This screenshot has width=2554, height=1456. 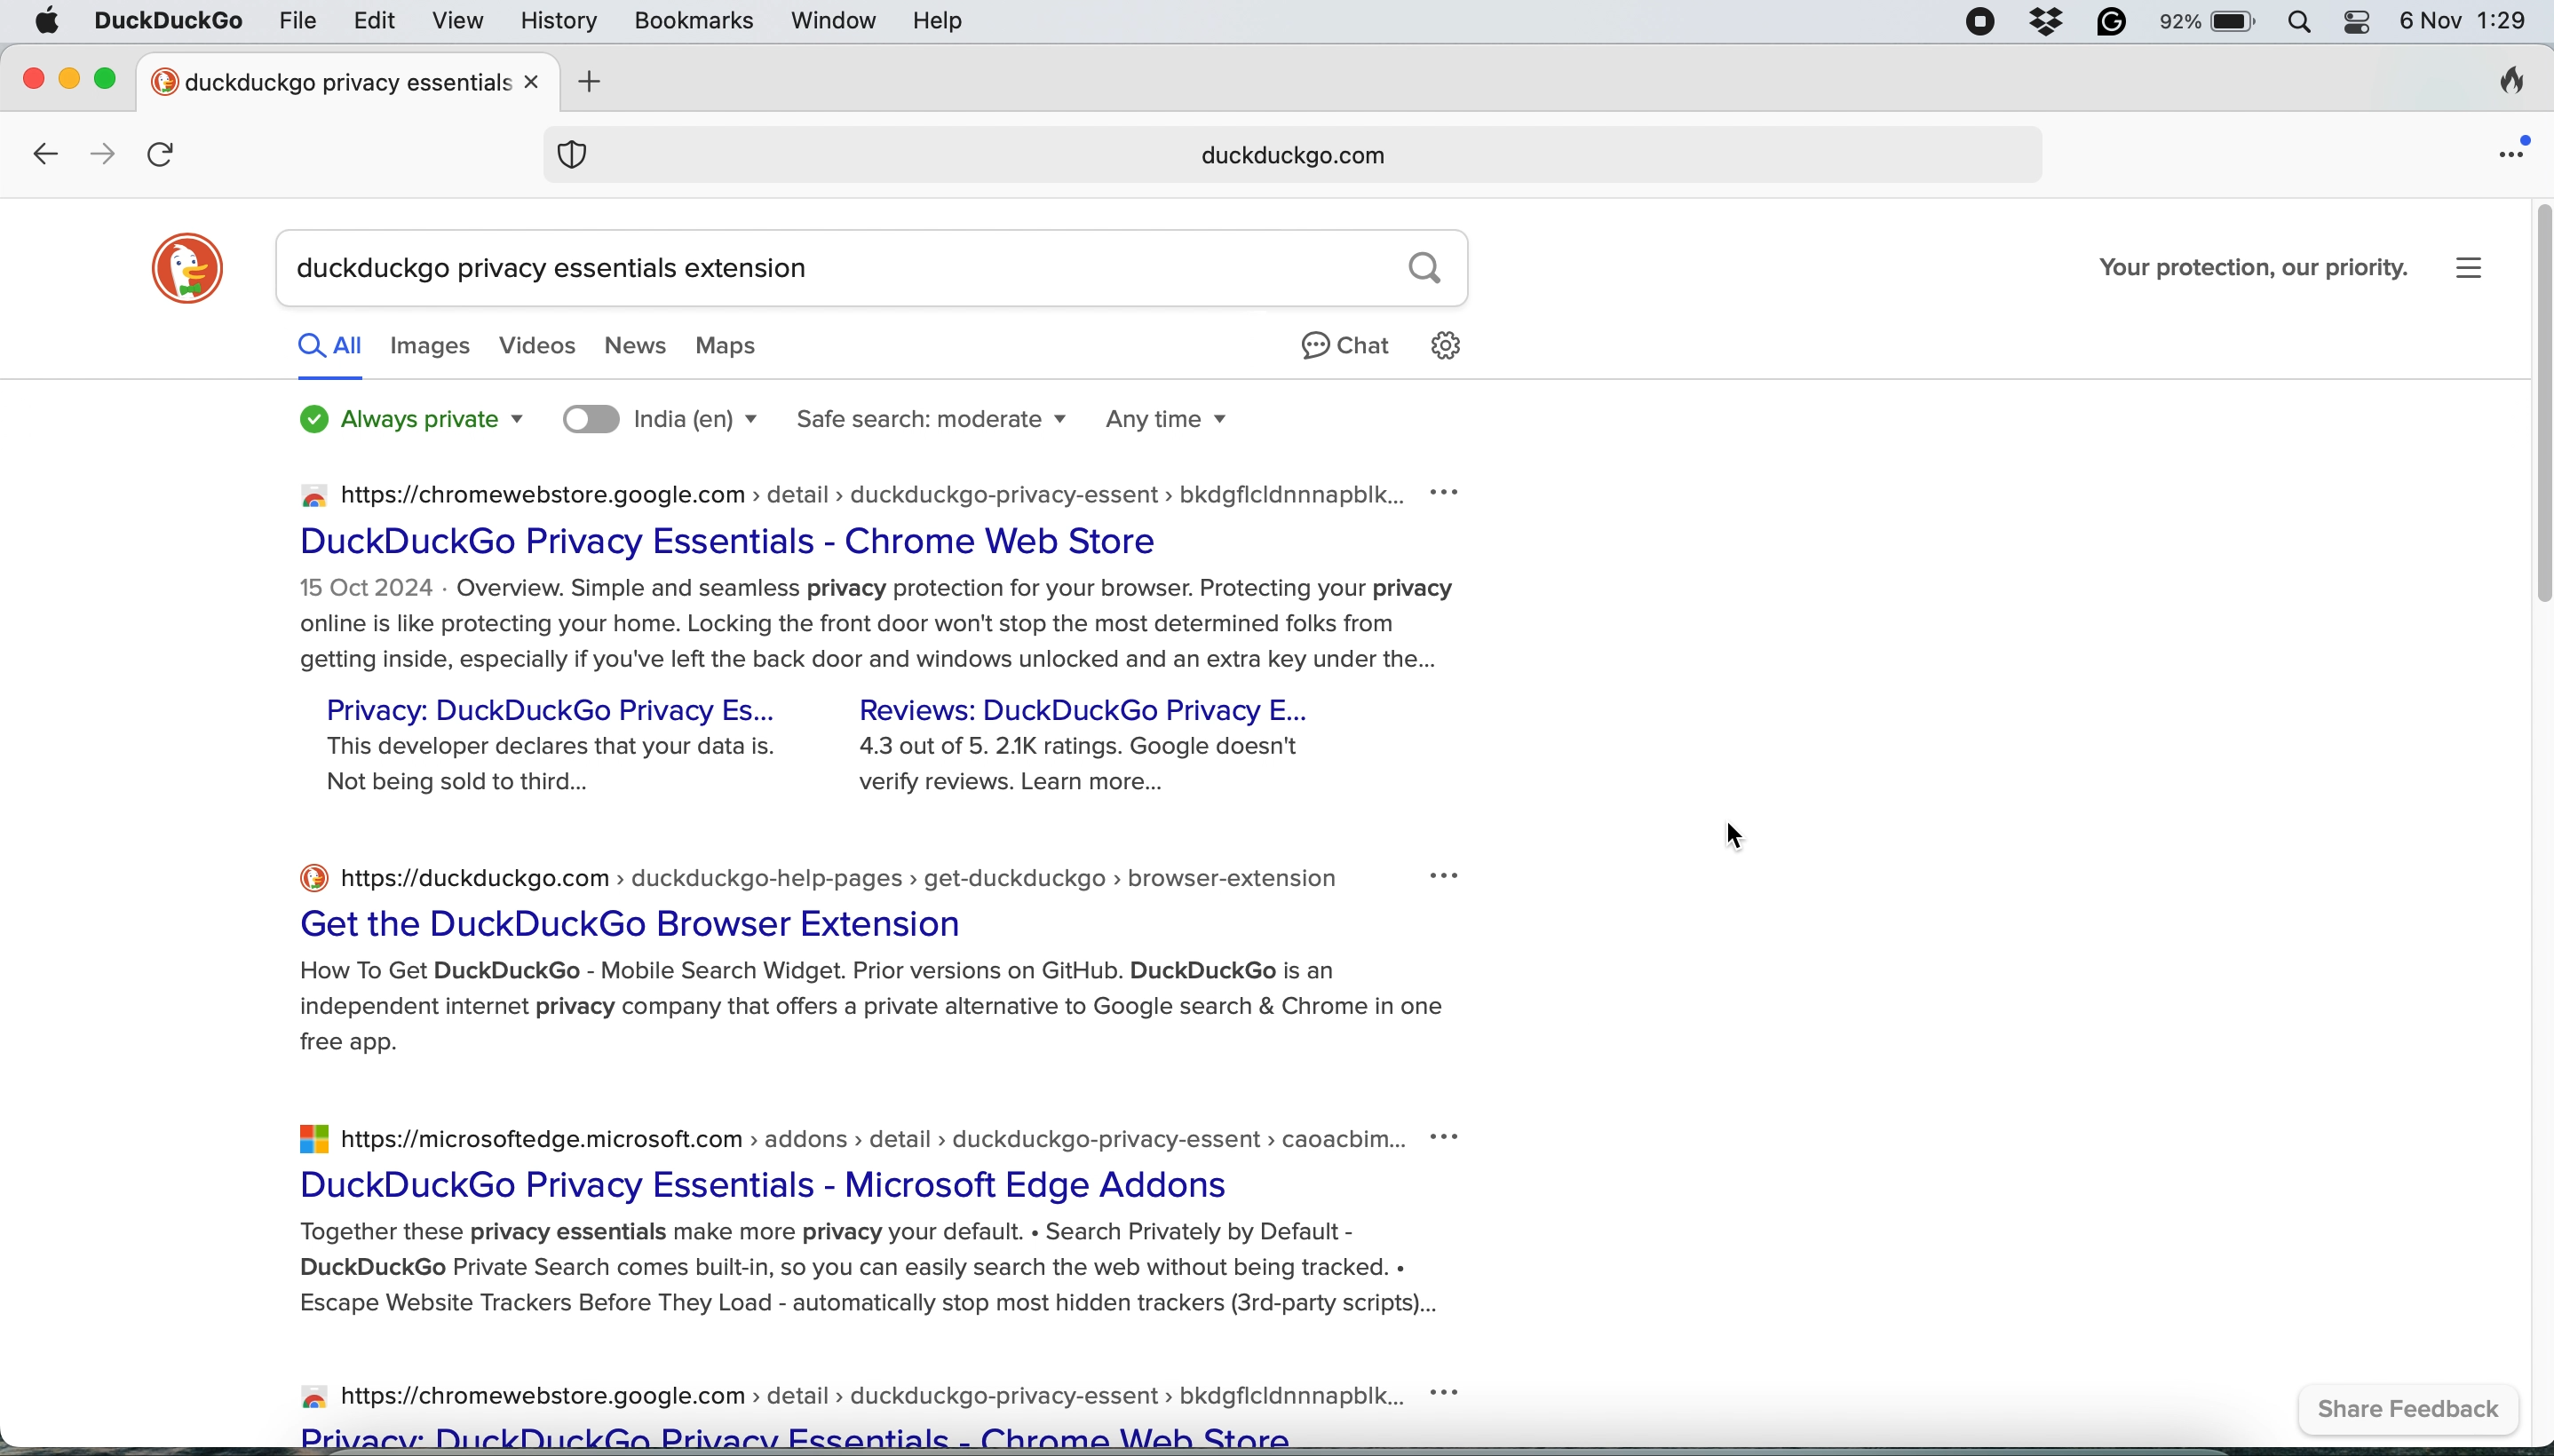 I want to click on Reviews: DuckDuckGo Privacy E..., so click(x=1092, y=709).